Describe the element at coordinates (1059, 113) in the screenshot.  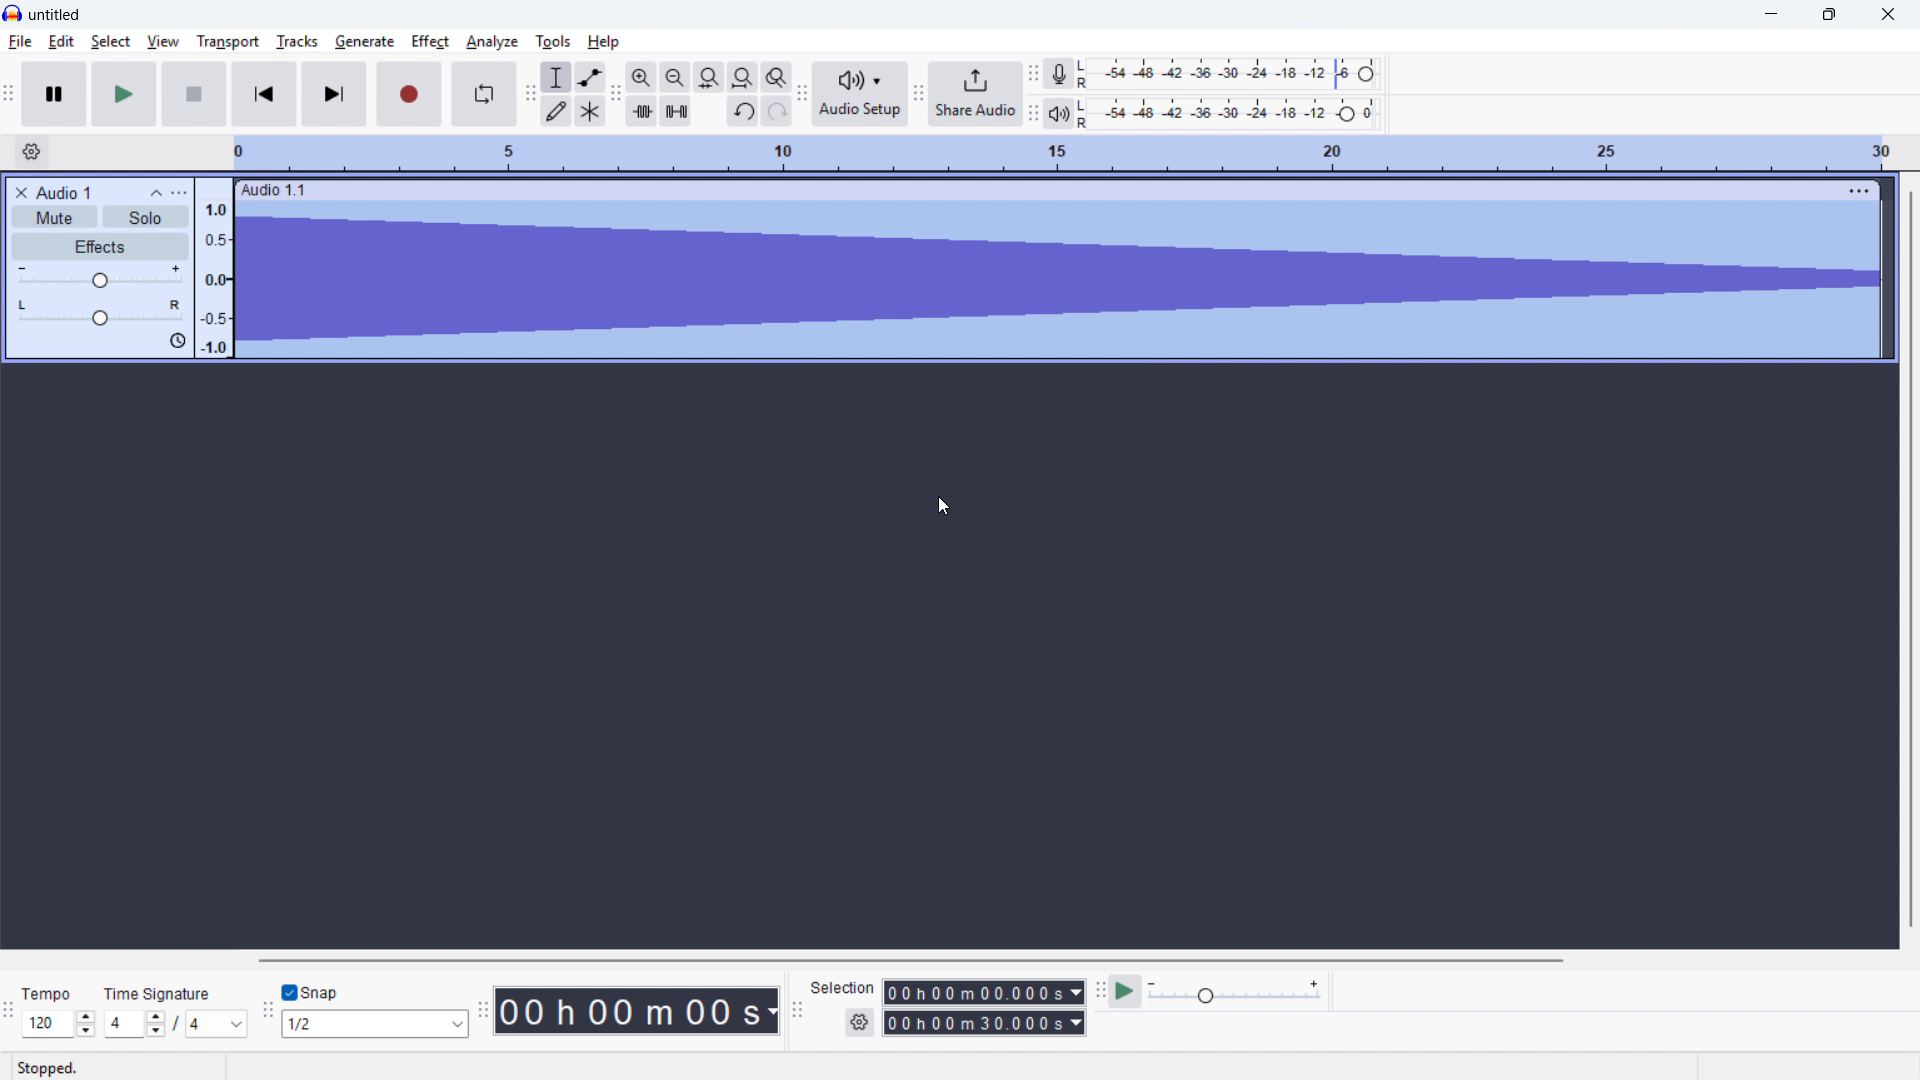
I see `Playback metre ` at that location.